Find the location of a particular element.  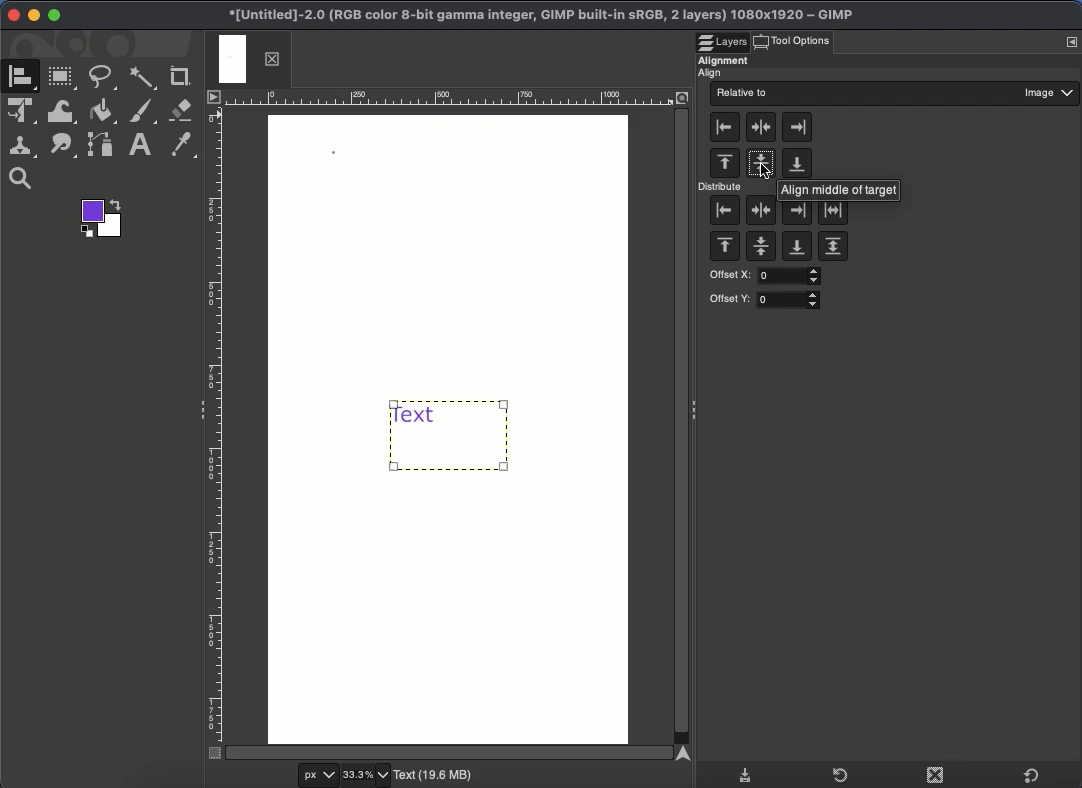

Relative to image is located at coordinates (895, 94).